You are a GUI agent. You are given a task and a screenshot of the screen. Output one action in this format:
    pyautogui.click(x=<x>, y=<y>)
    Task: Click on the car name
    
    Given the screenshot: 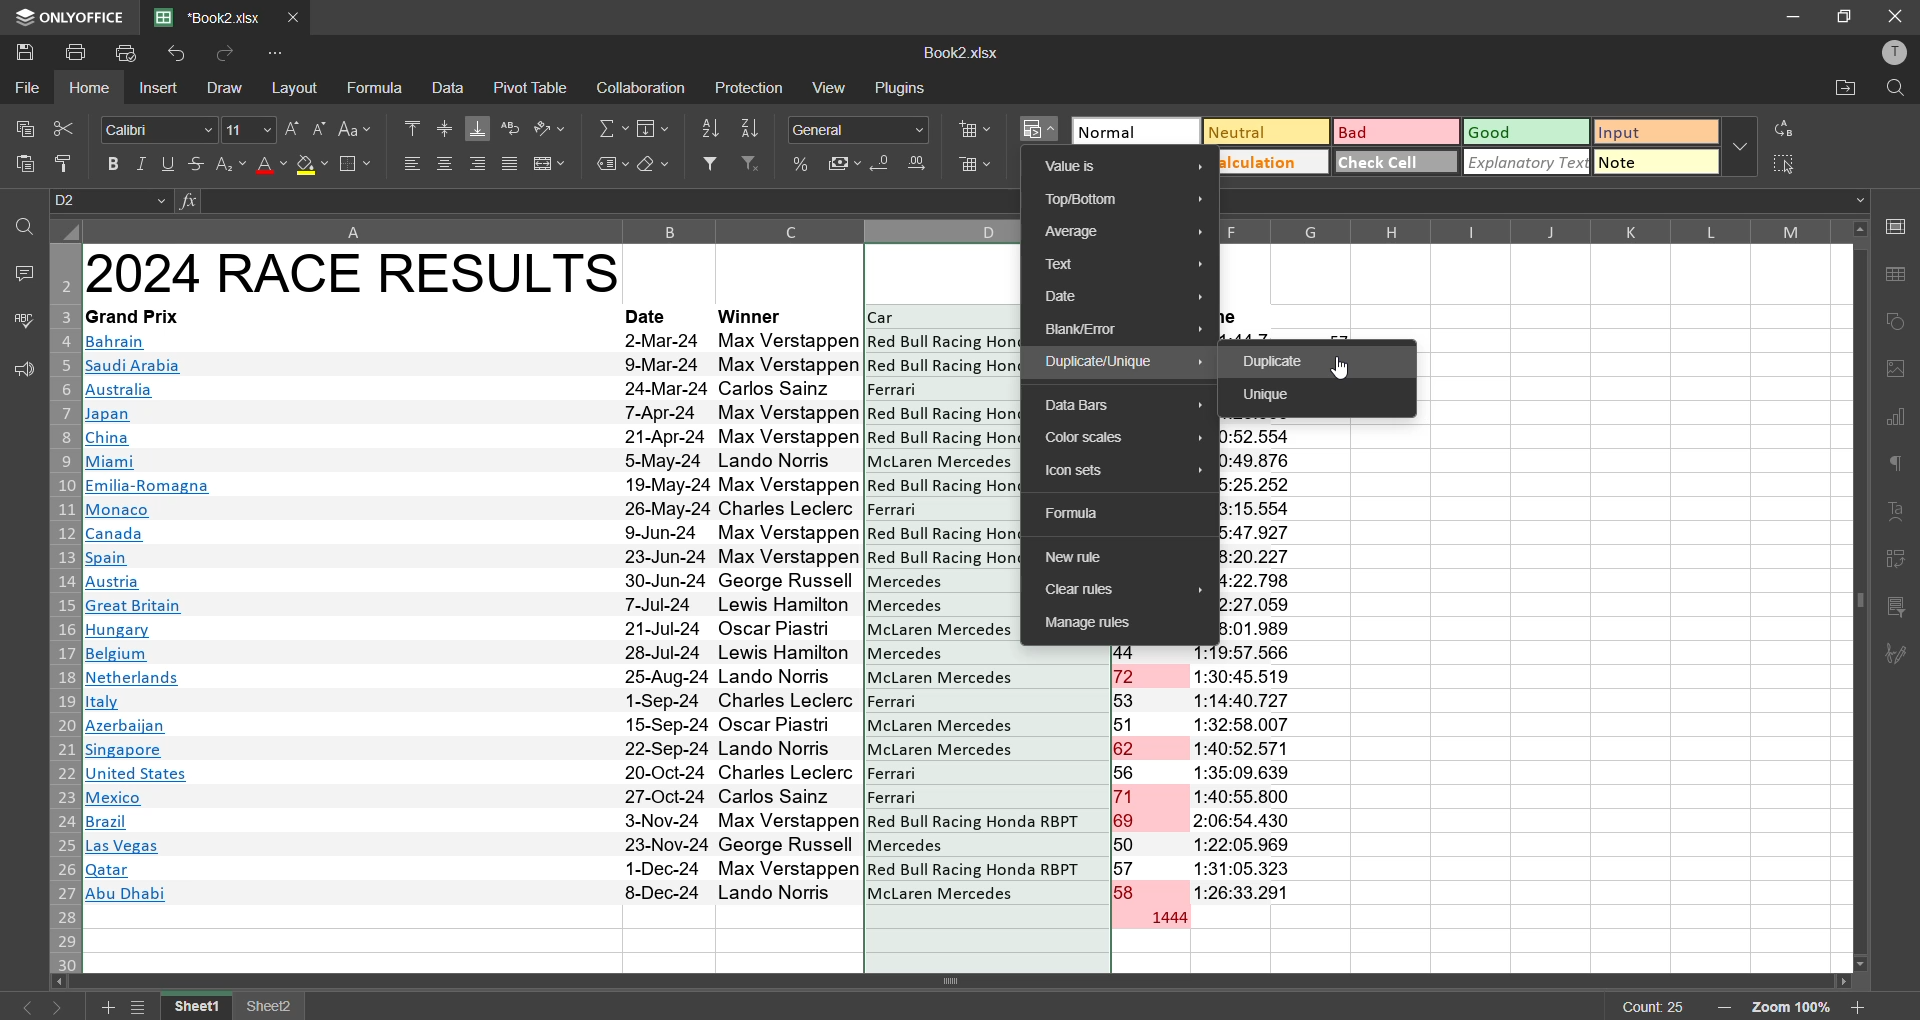 What is the action you would take?
    pyautogui.click(x=942, y=607)
    